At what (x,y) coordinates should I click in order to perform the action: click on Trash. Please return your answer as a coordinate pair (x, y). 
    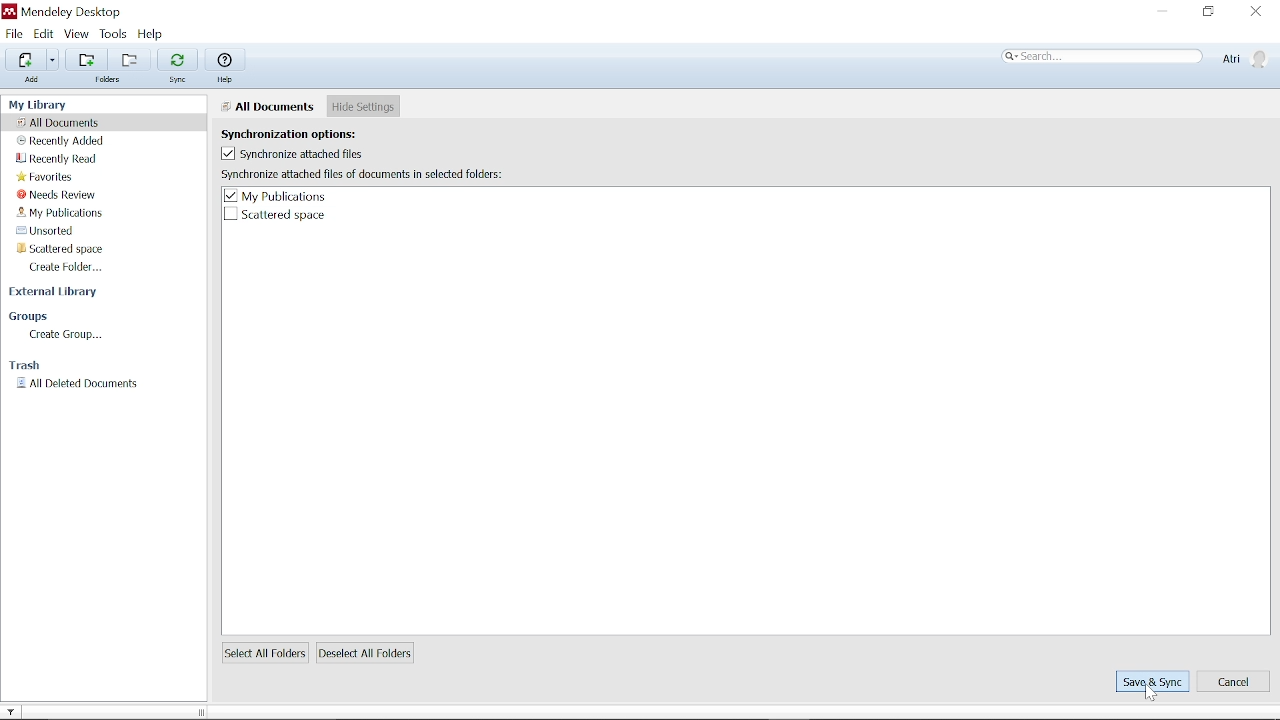
    Looking at the image, I should click on (30, 365).